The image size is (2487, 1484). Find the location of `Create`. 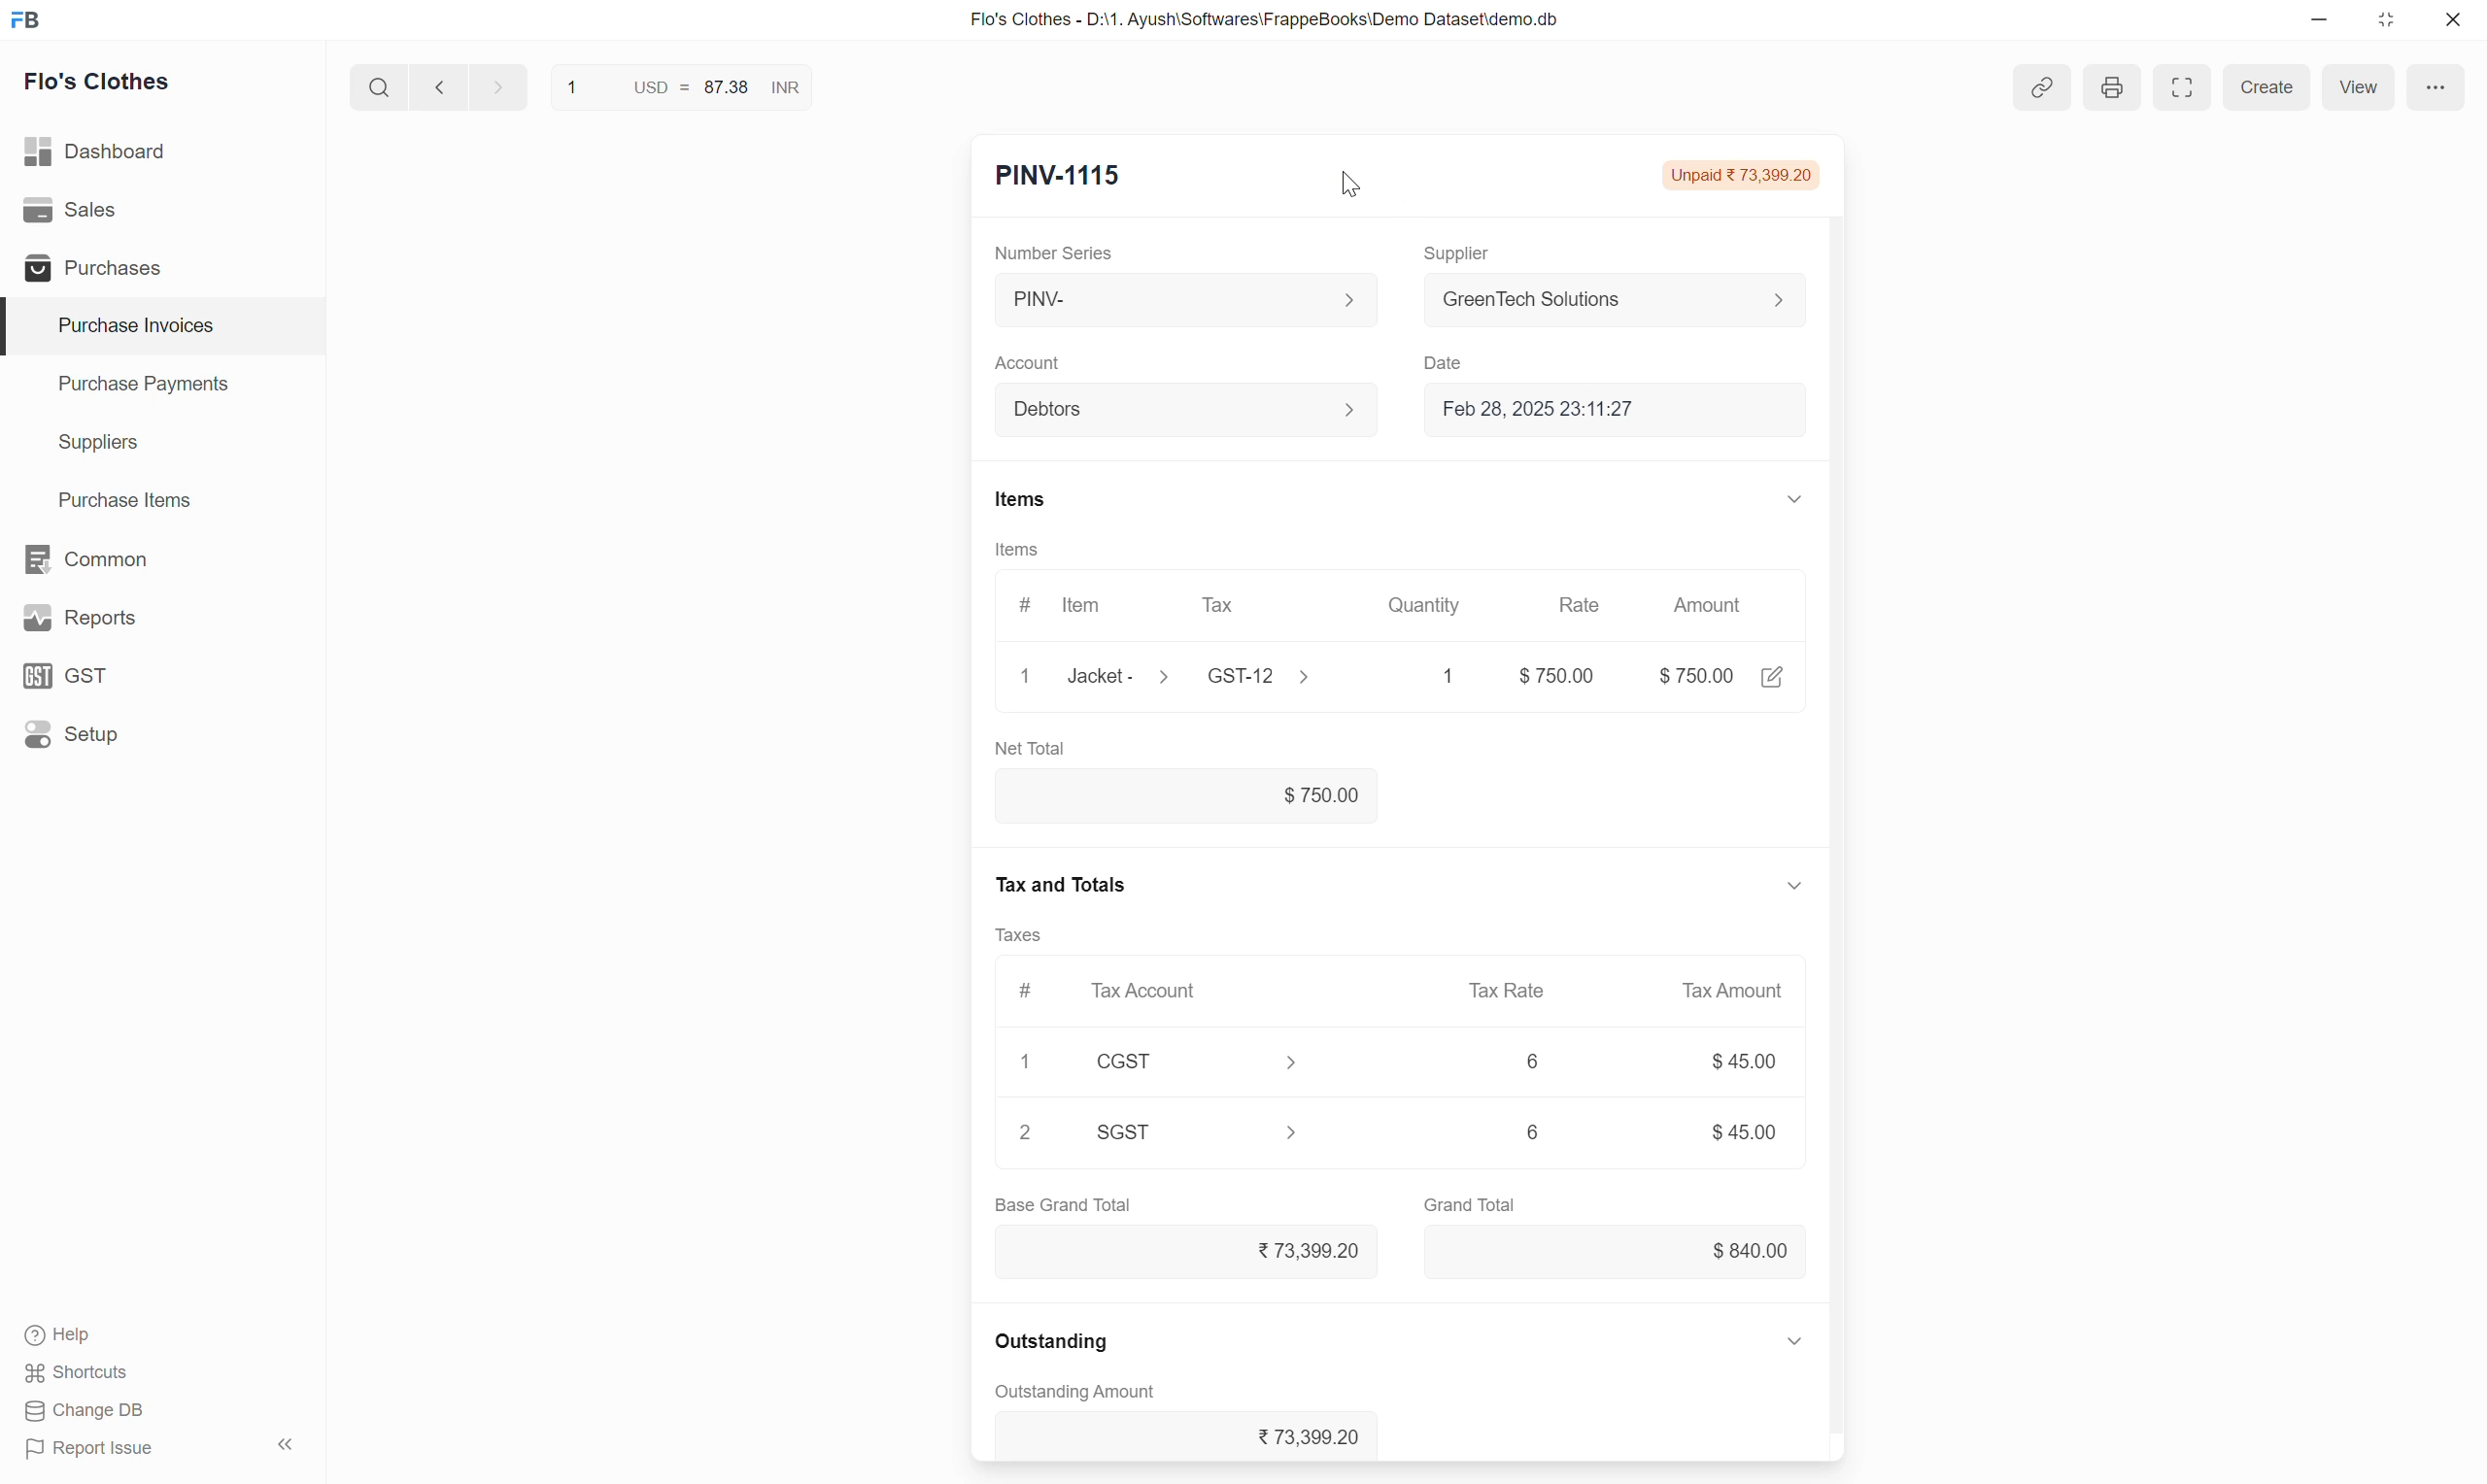

Create is located at coordinates (2264, 86).